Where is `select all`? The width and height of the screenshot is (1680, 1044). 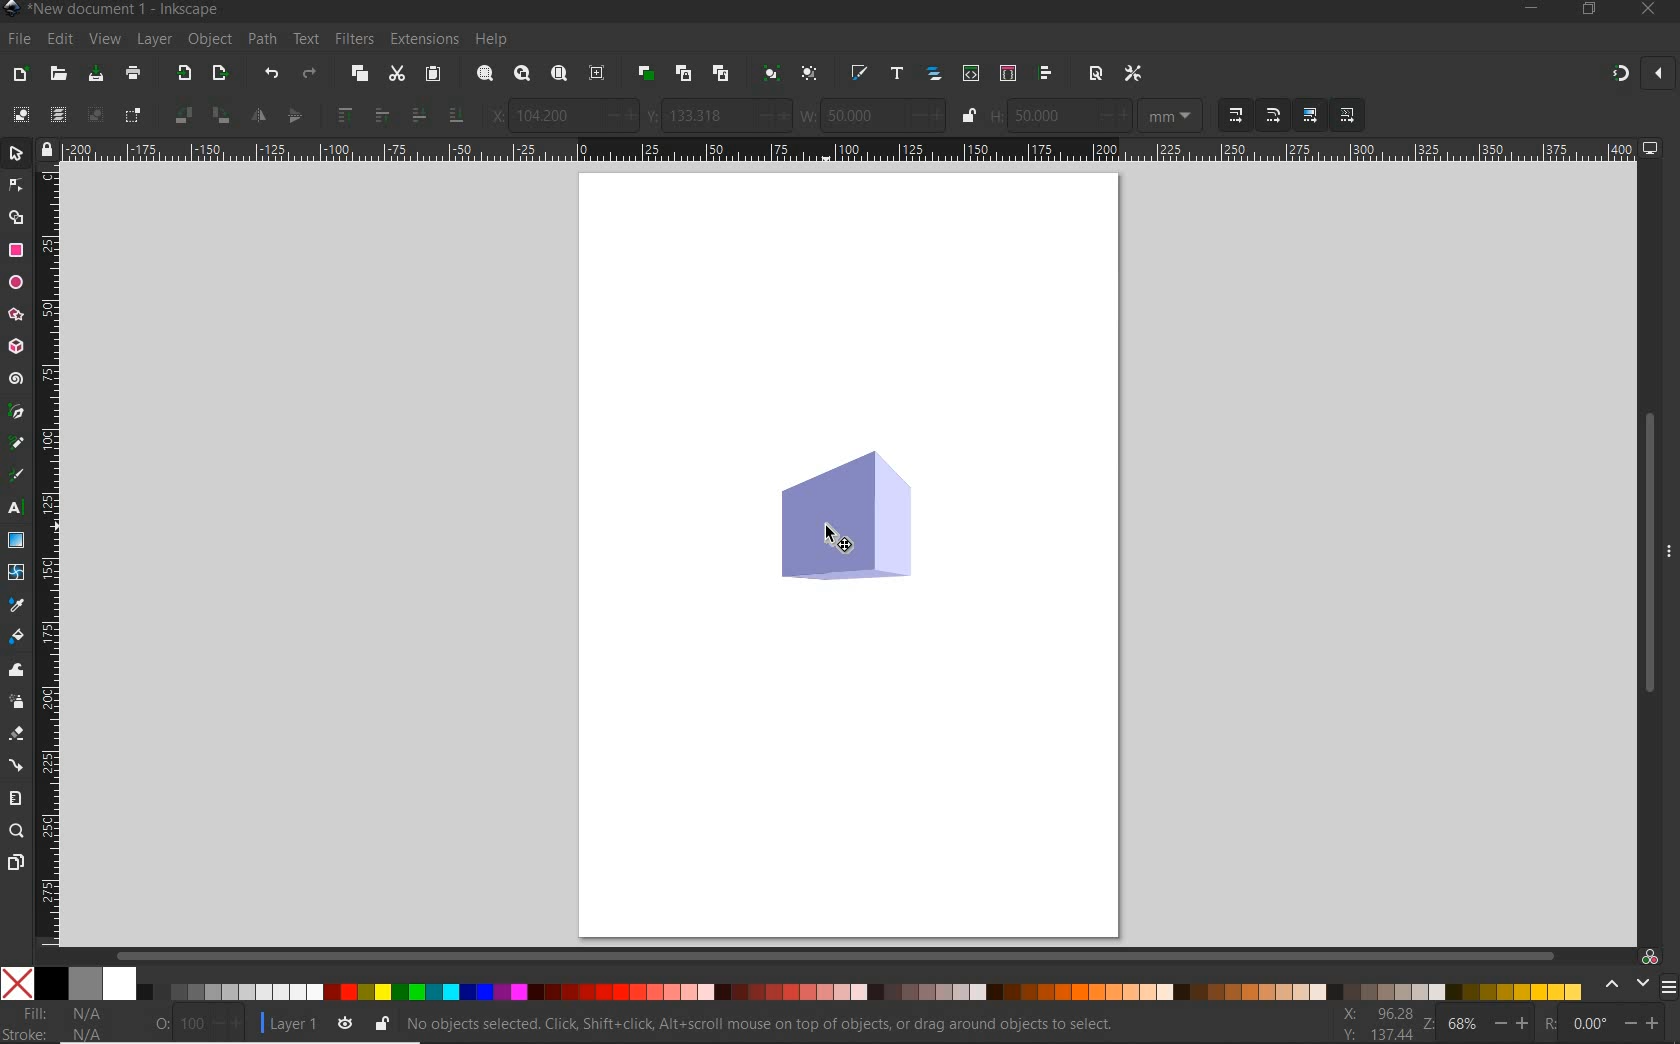 select all is located at coordinates (22, 112).